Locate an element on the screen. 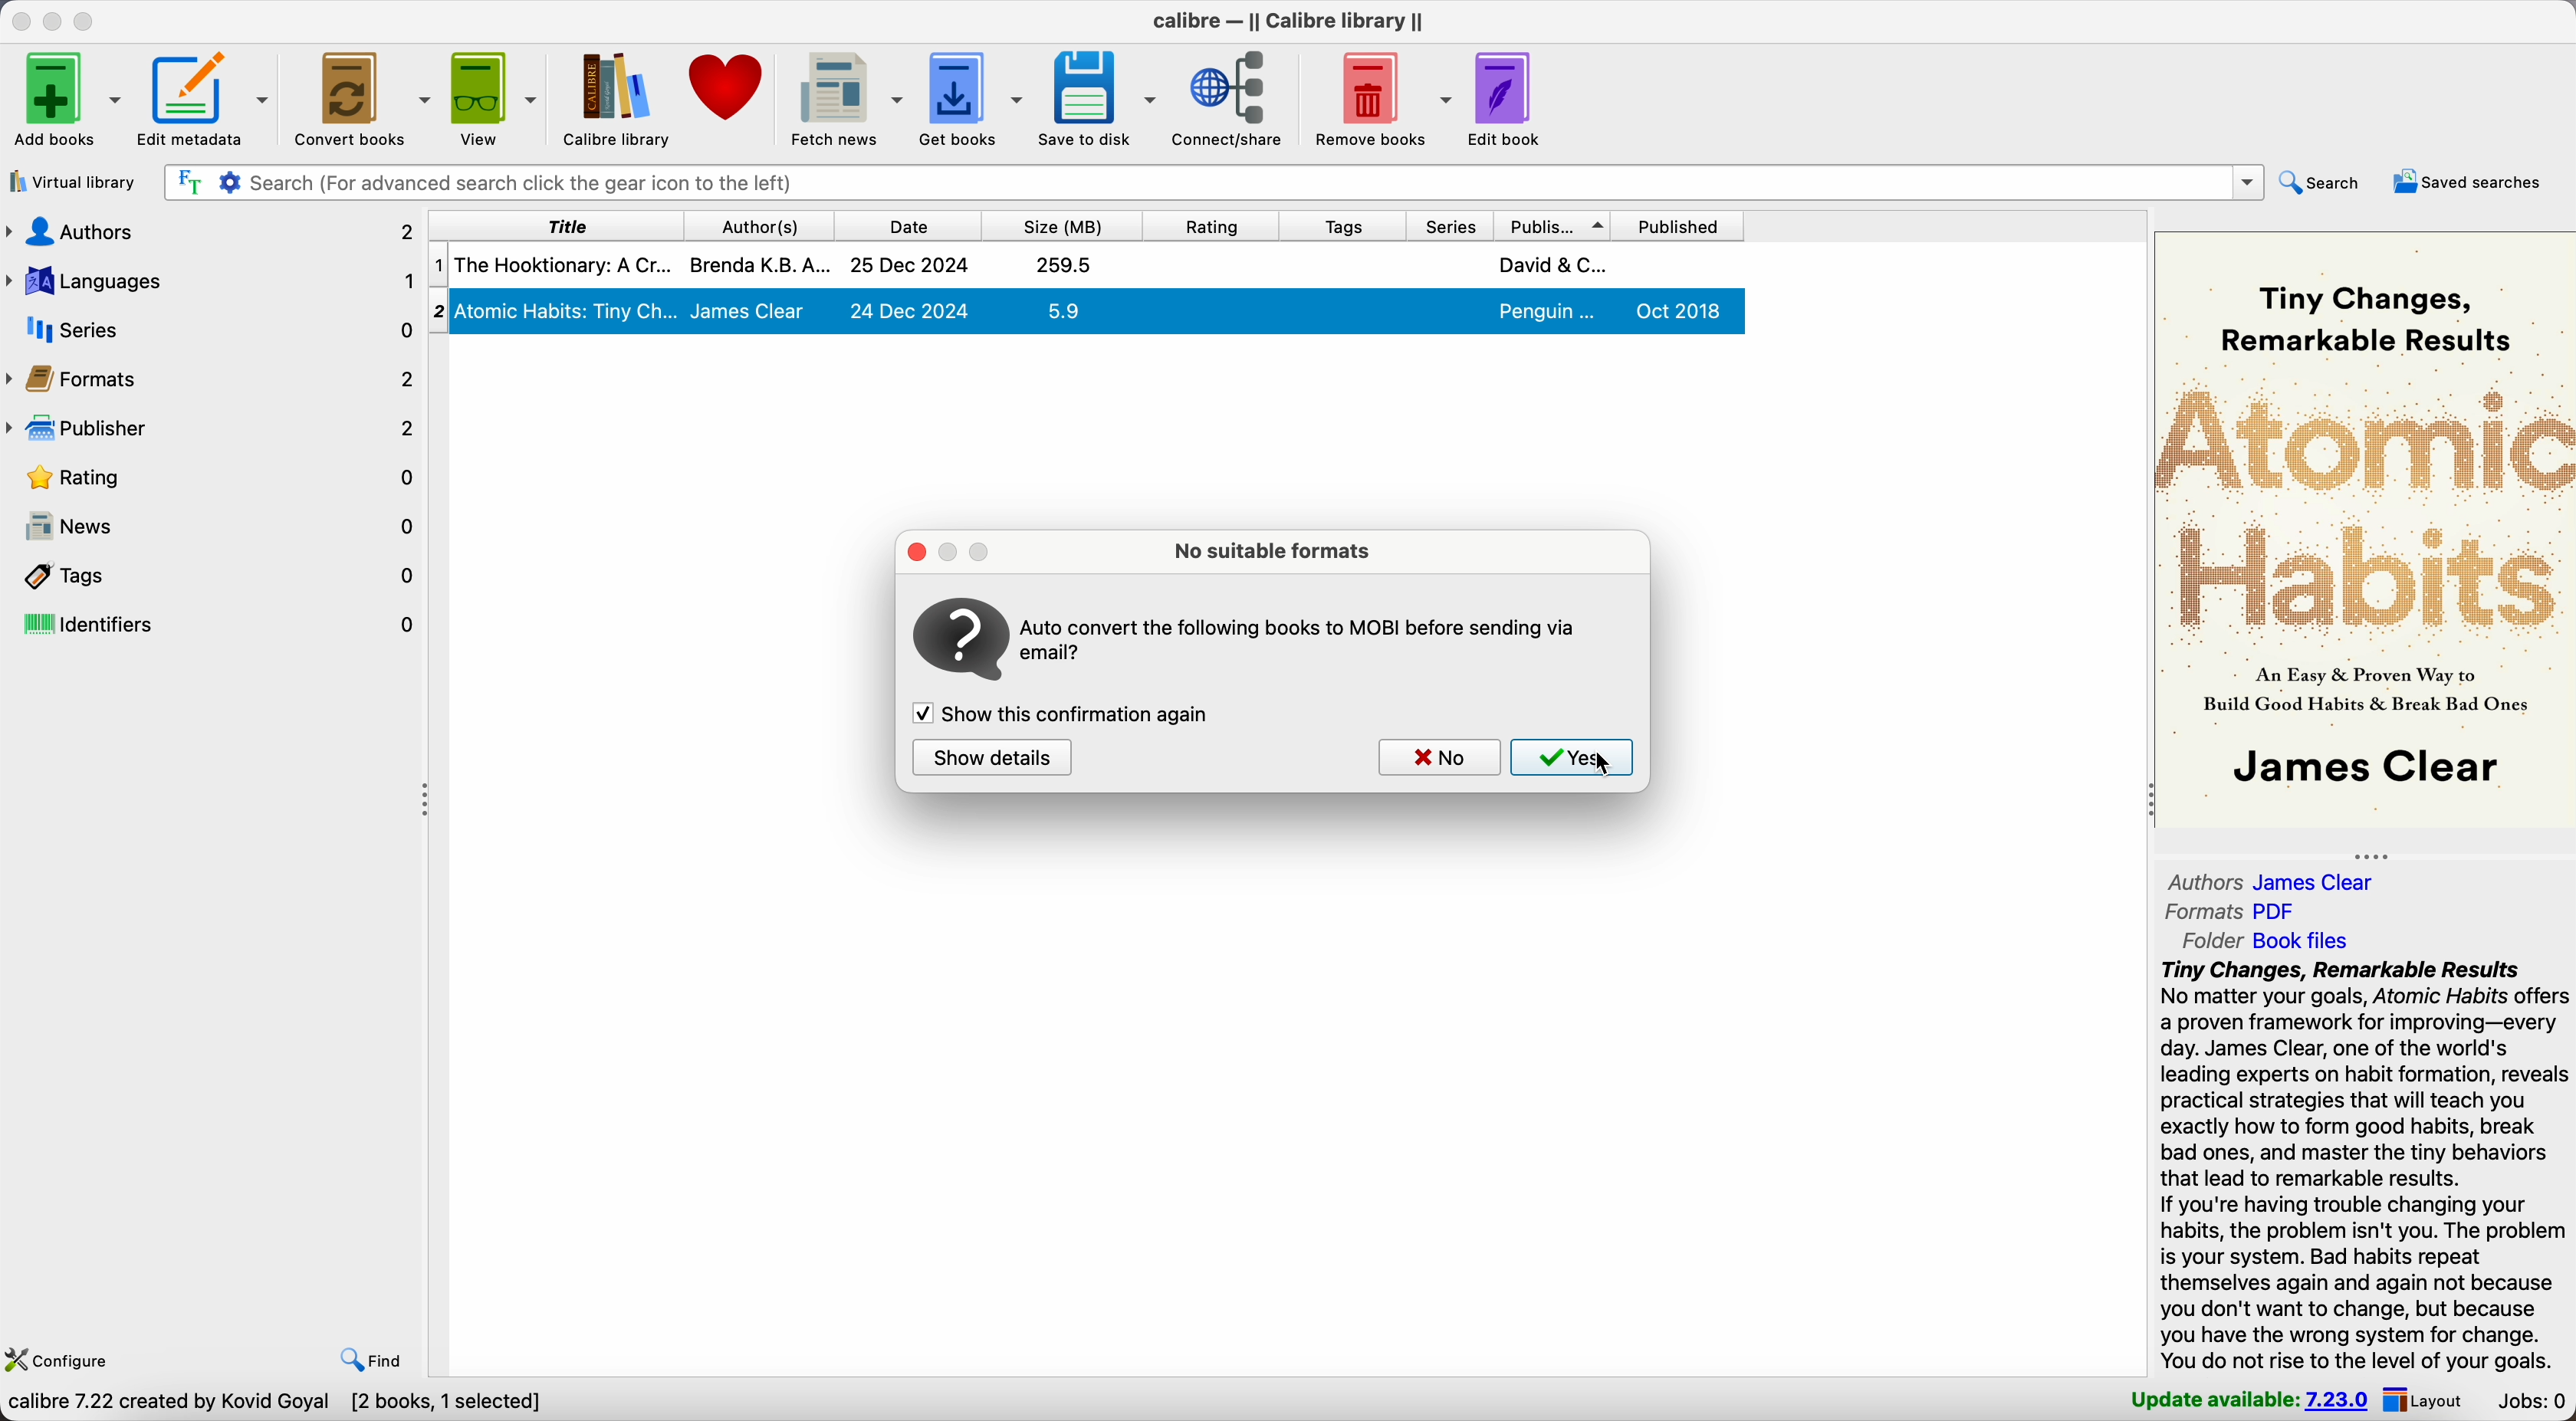 The height and width of the screenshot is (1421, 2576). connect/share is located at coordinates (1232, 100).